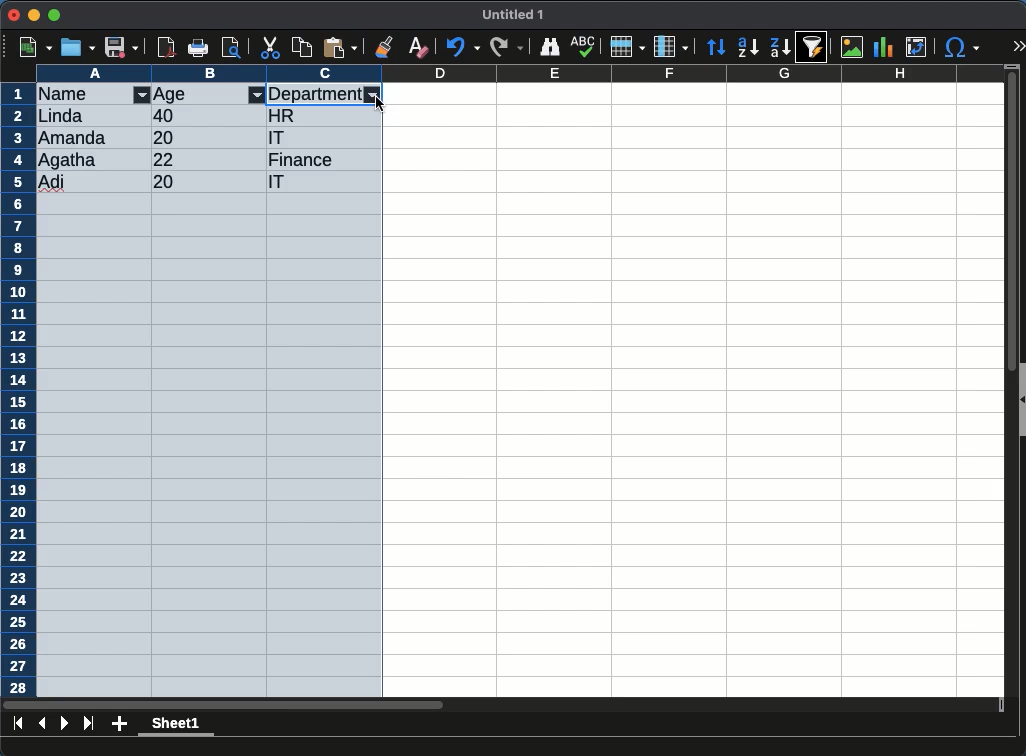  Describe the element at coordinates (314, 93) in the screenshot. I see `department ` at that location.